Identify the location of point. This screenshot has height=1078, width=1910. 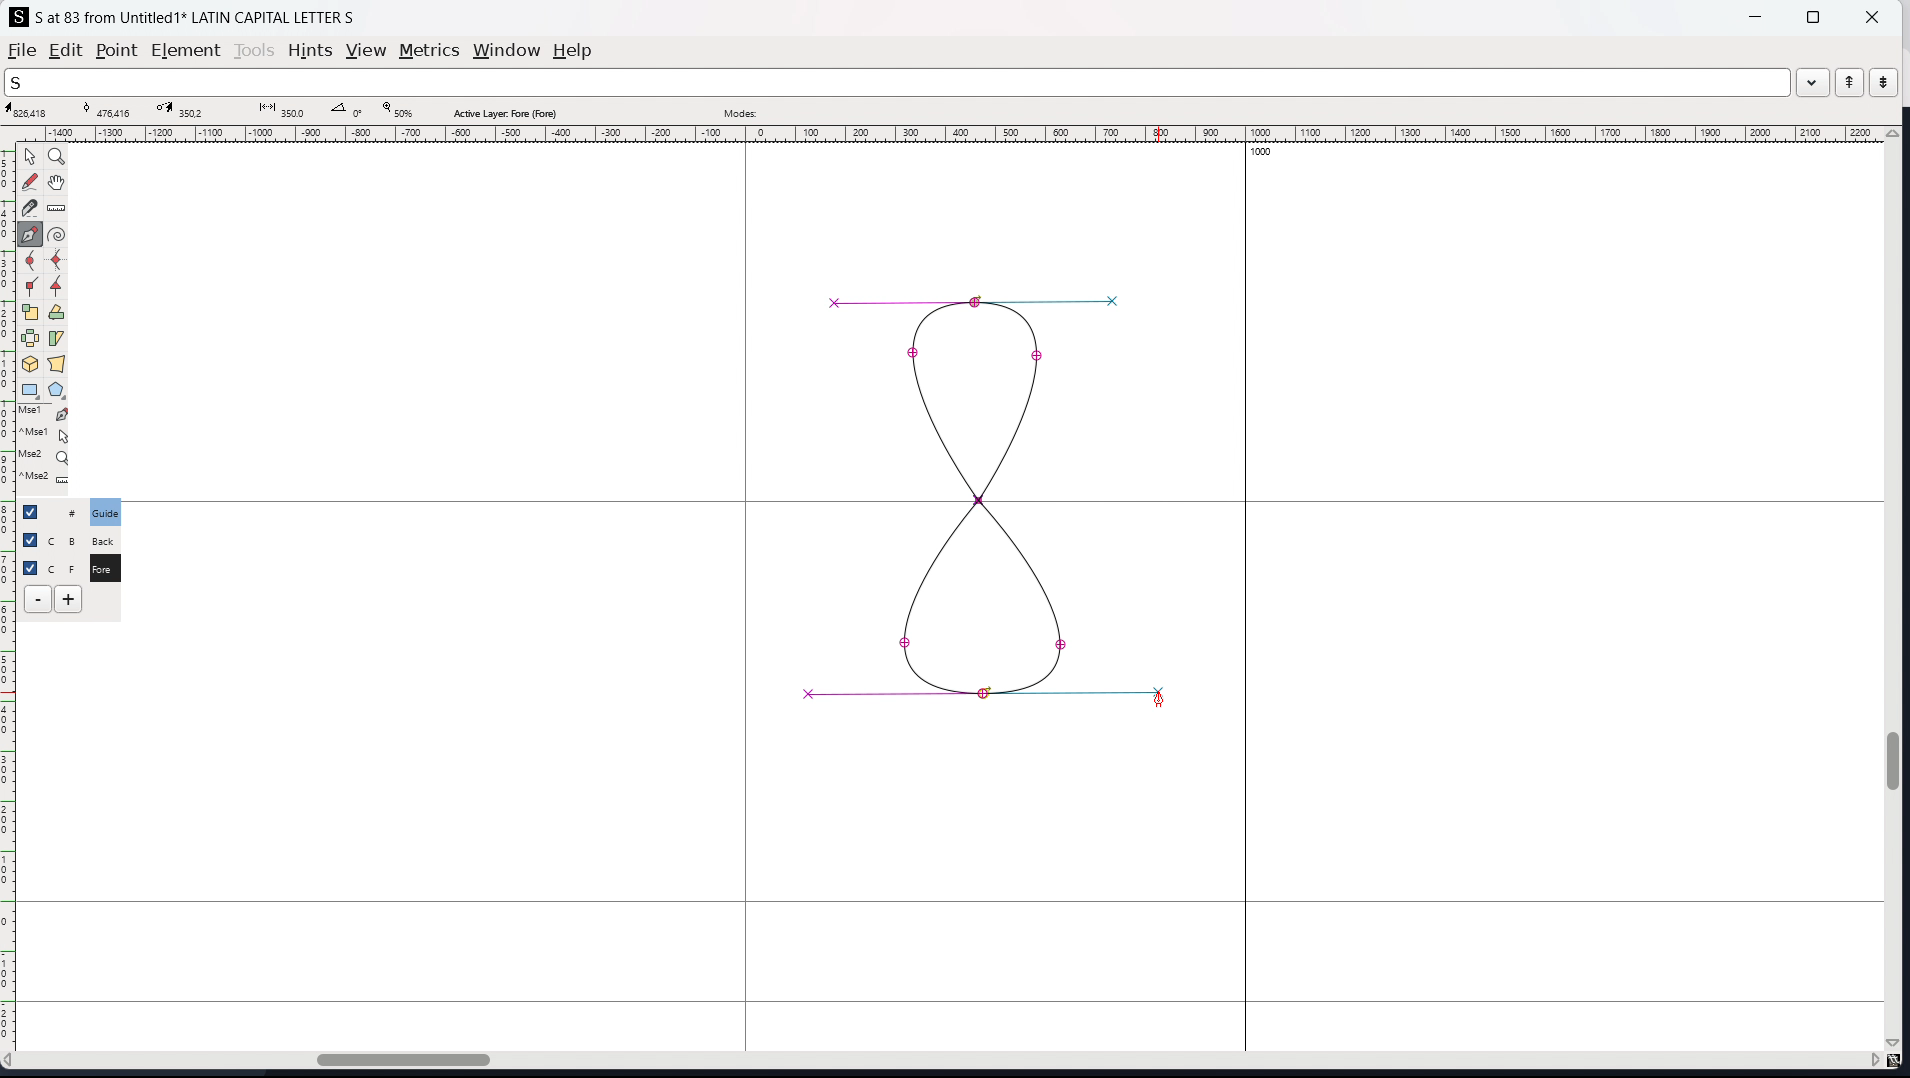
(115, 52).